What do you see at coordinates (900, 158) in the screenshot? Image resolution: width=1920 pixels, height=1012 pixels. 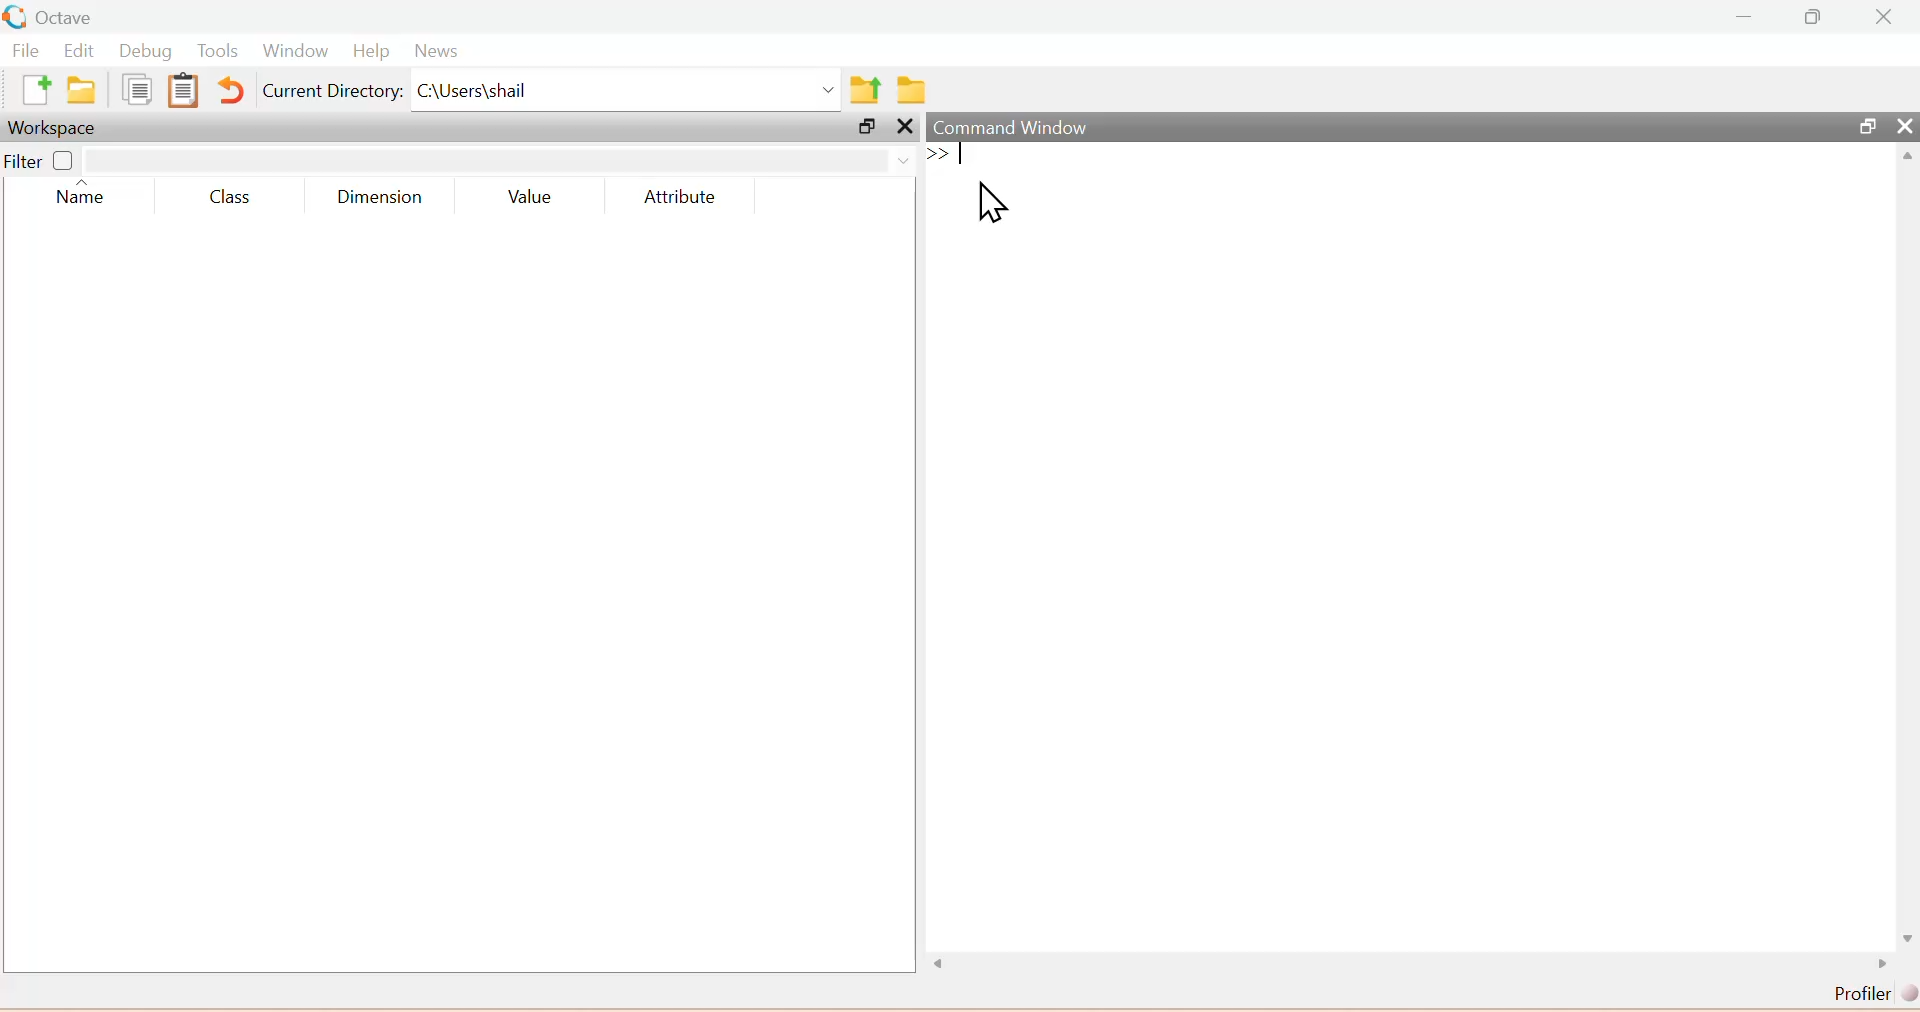 I see `drop down` at bounding box center [900, 158].